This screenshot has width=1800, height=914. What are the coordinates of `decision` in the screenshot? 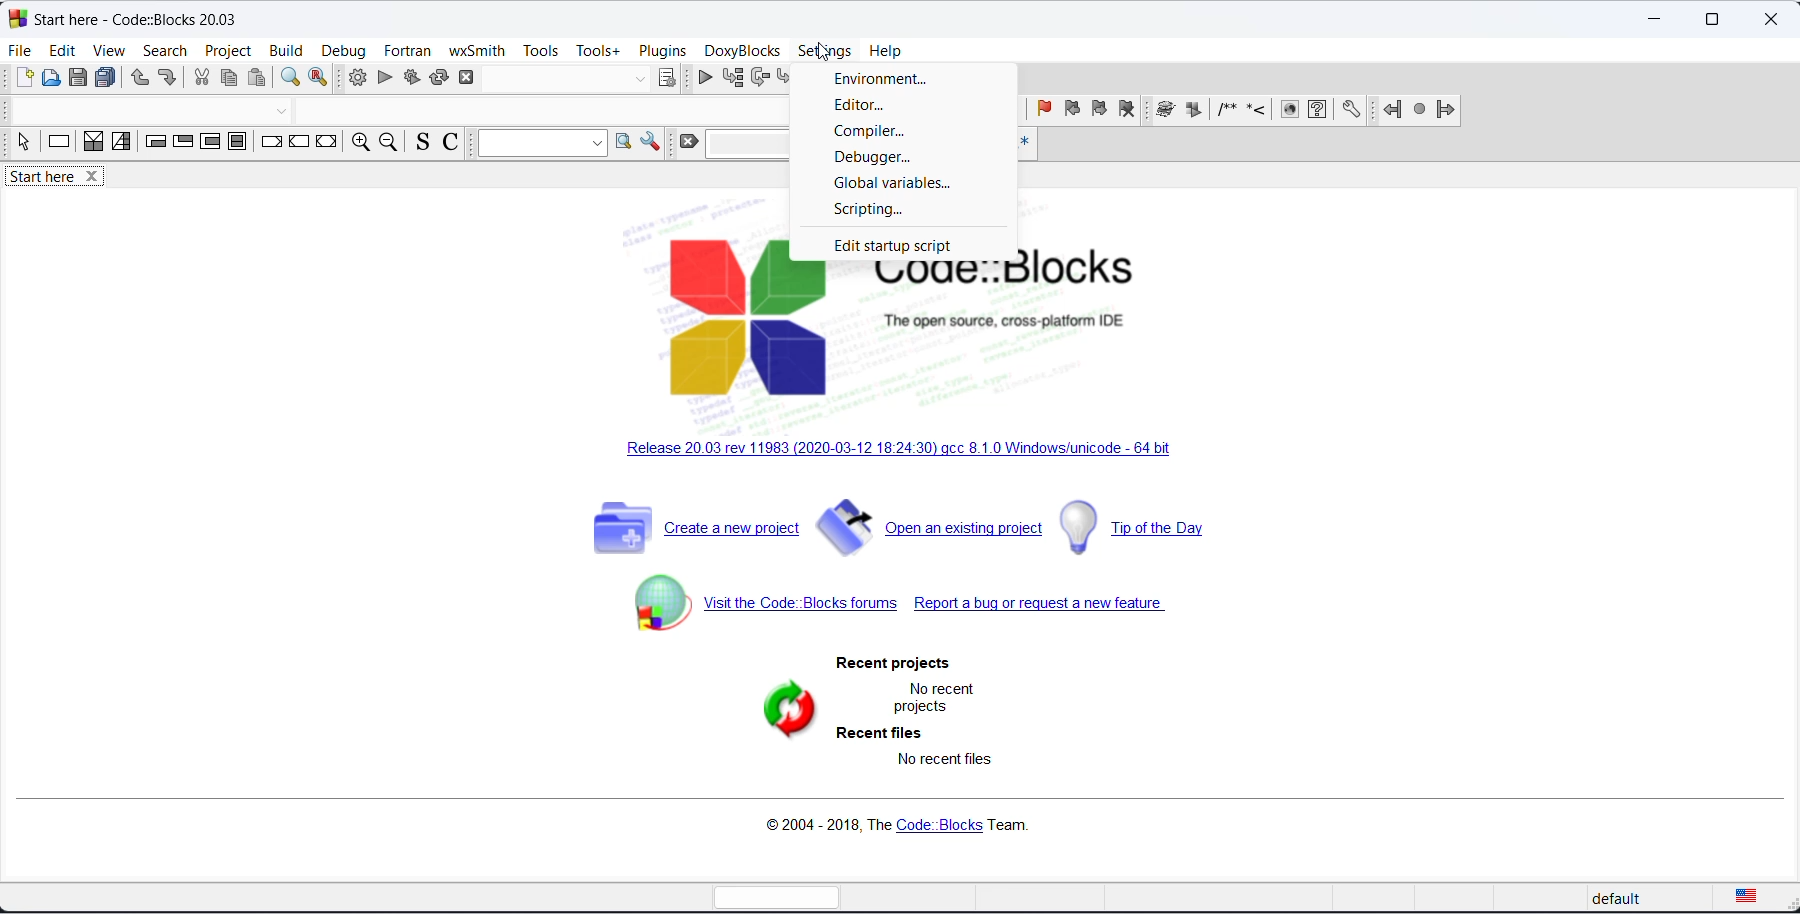 It's located at (93, 142).